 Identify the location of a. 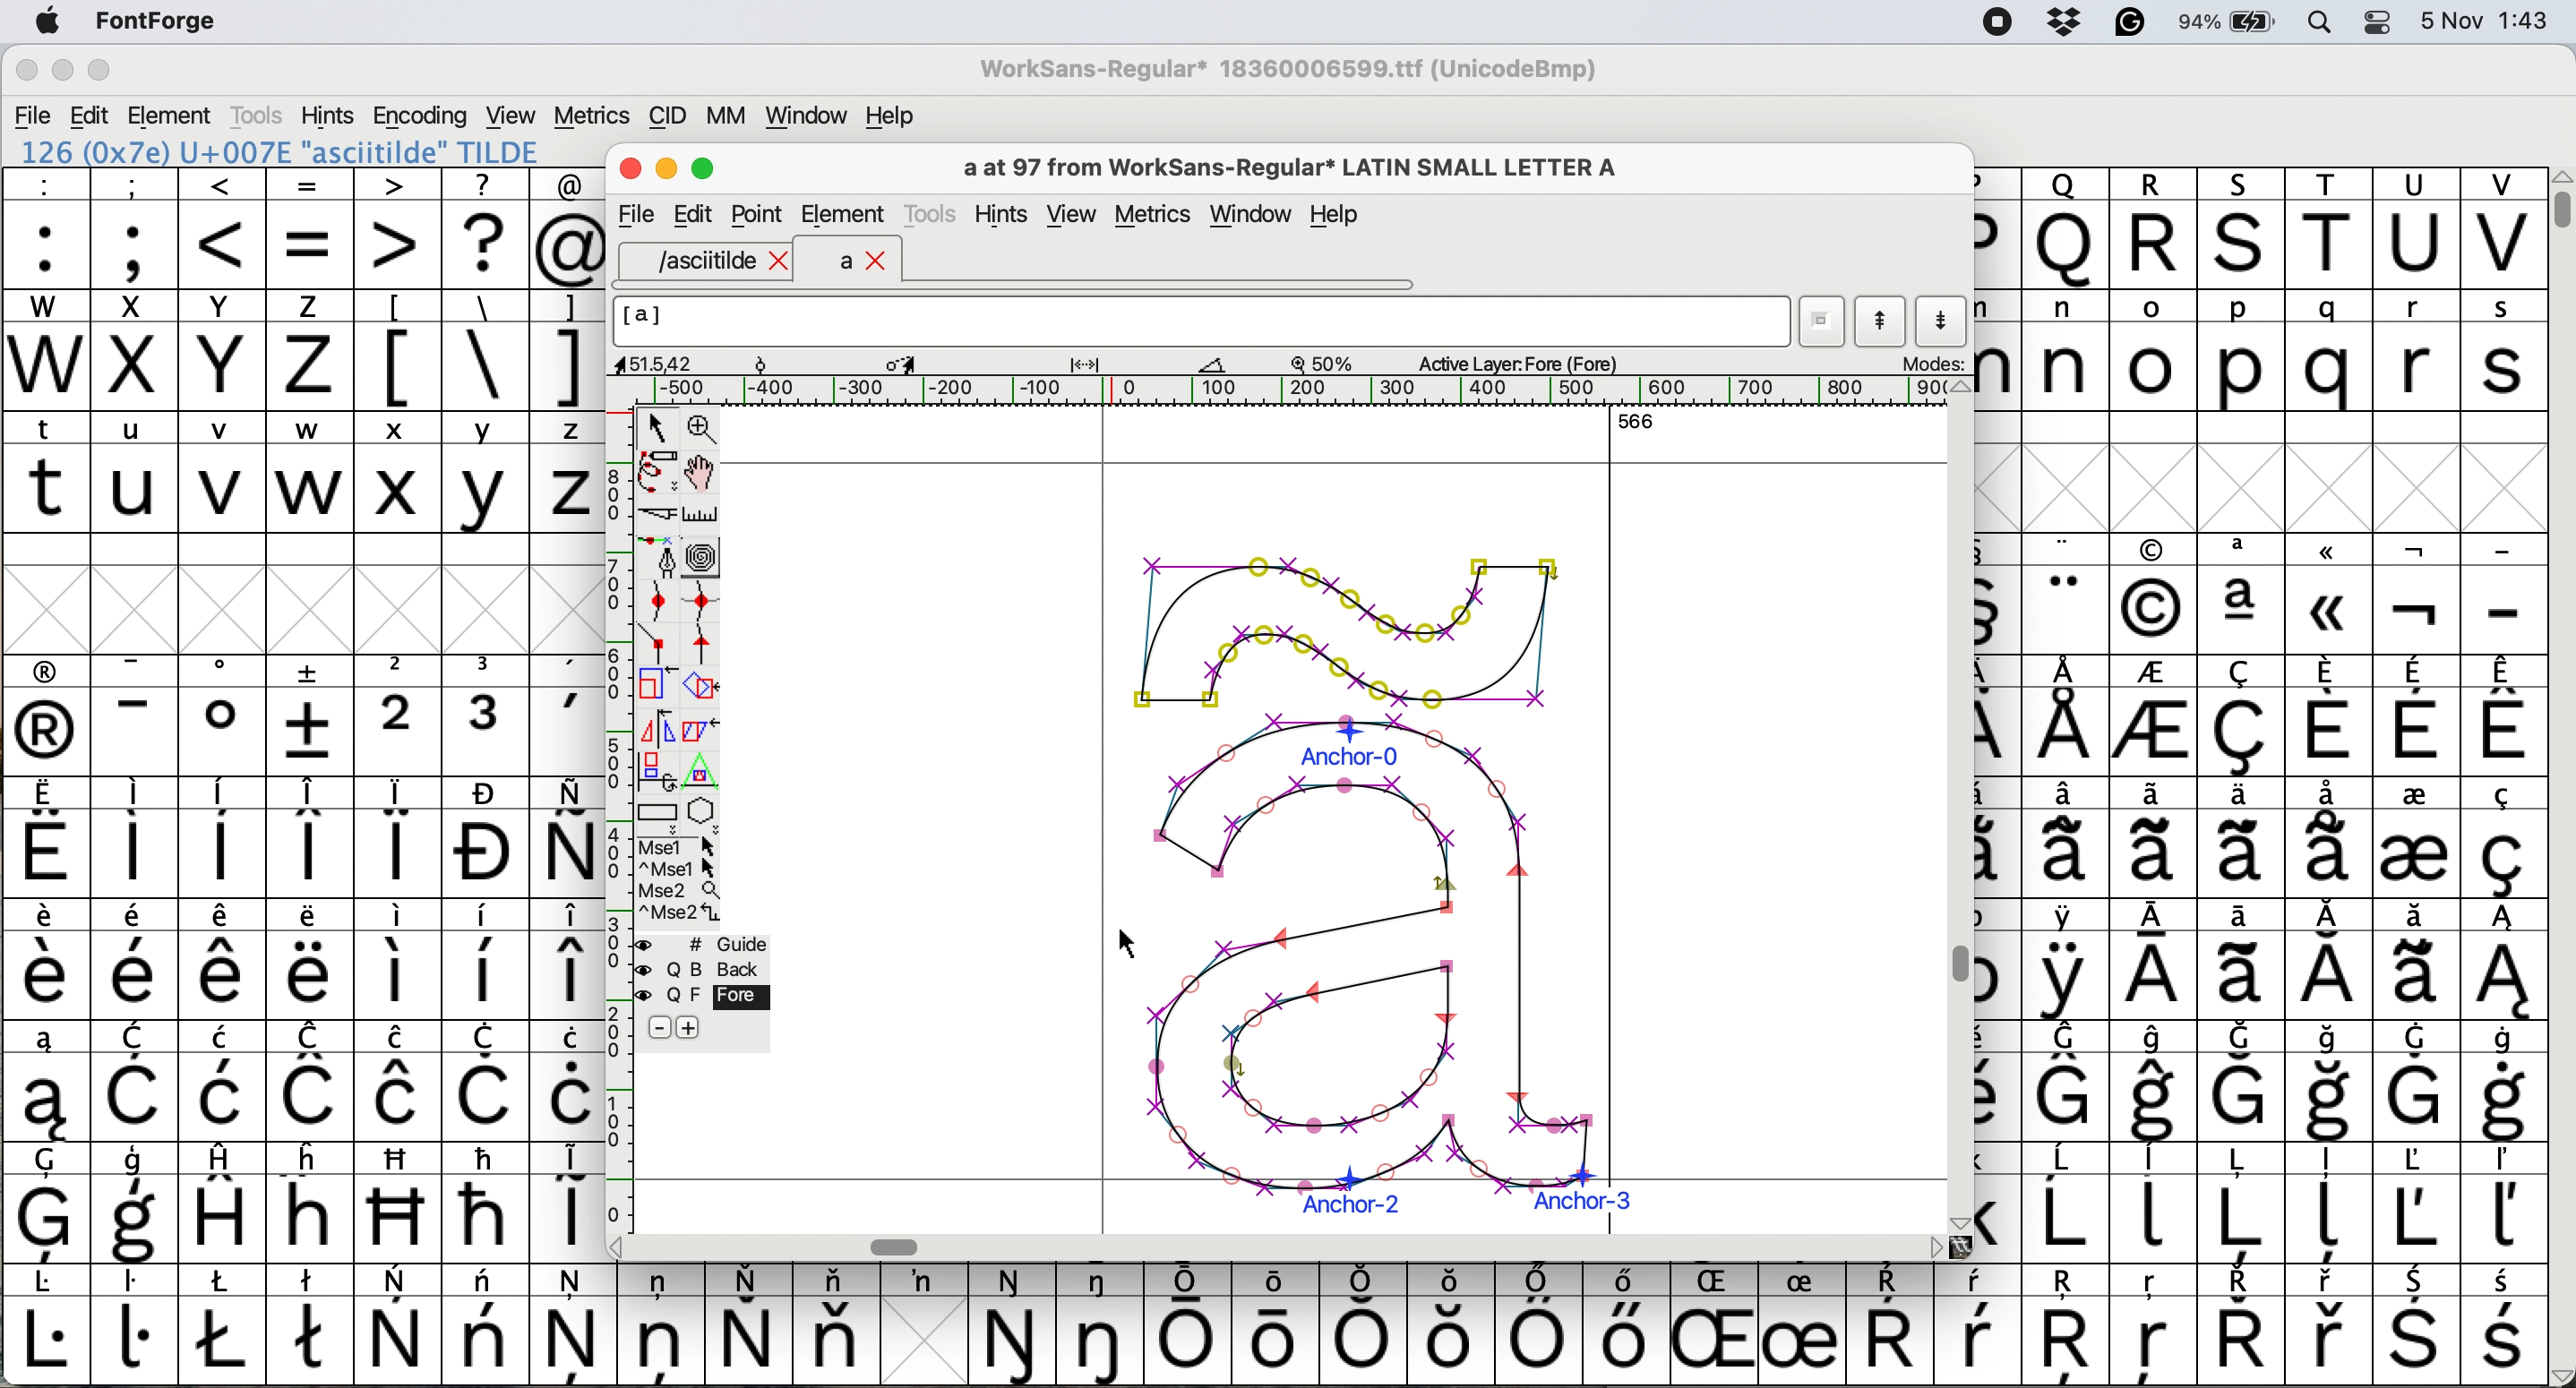
(864, 262).